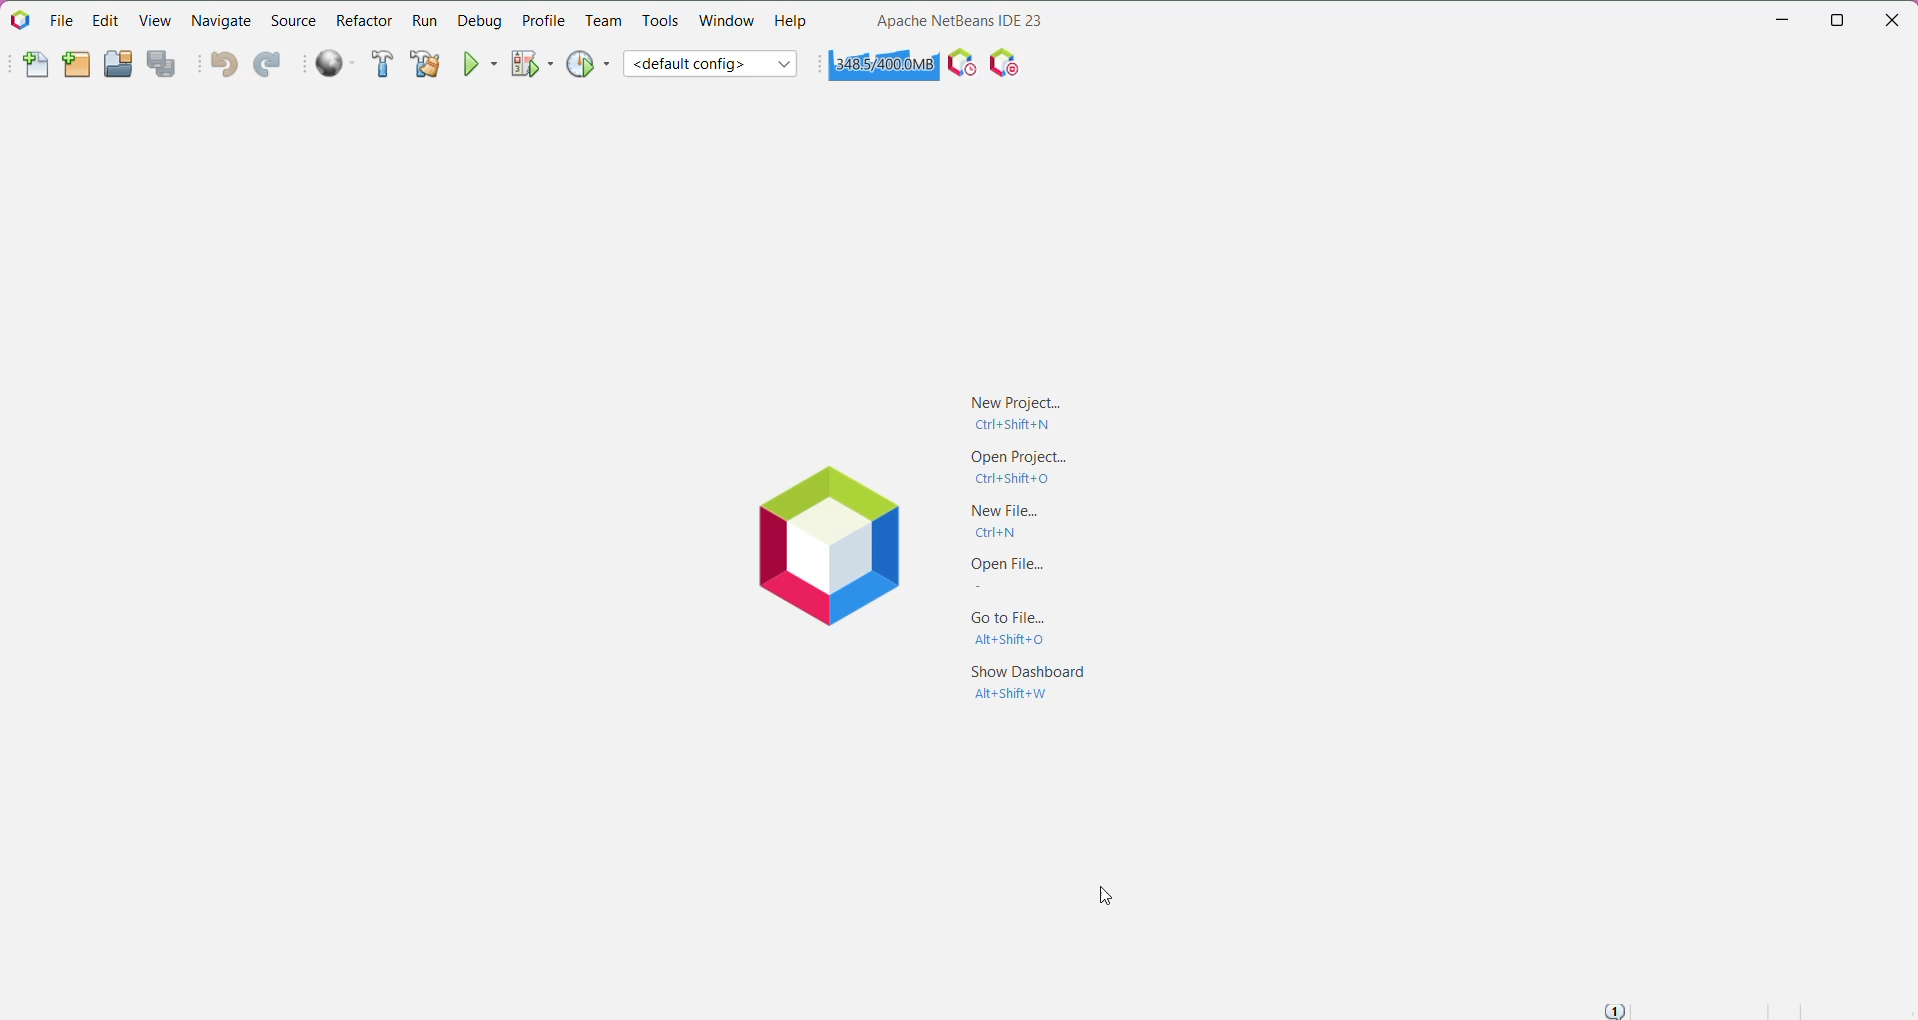 This screenshot has width=1918, height=1020. Describe the element at coordinates (1021, 467) in the screenshot. I see `Open project` at that location.